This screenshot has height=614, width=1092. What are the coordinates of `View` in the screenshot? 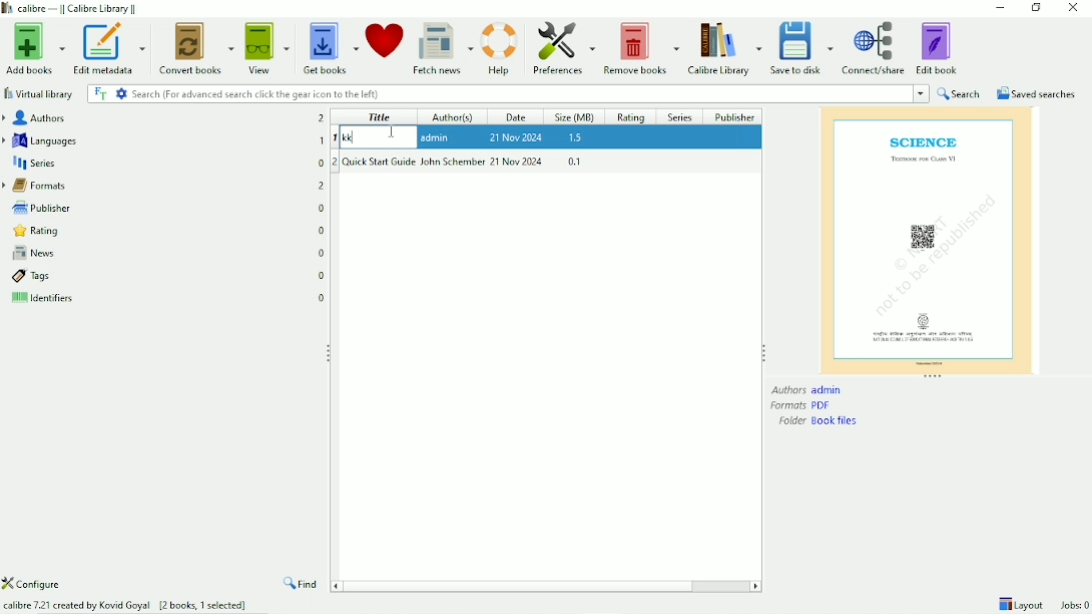 It's located at (268, 48).